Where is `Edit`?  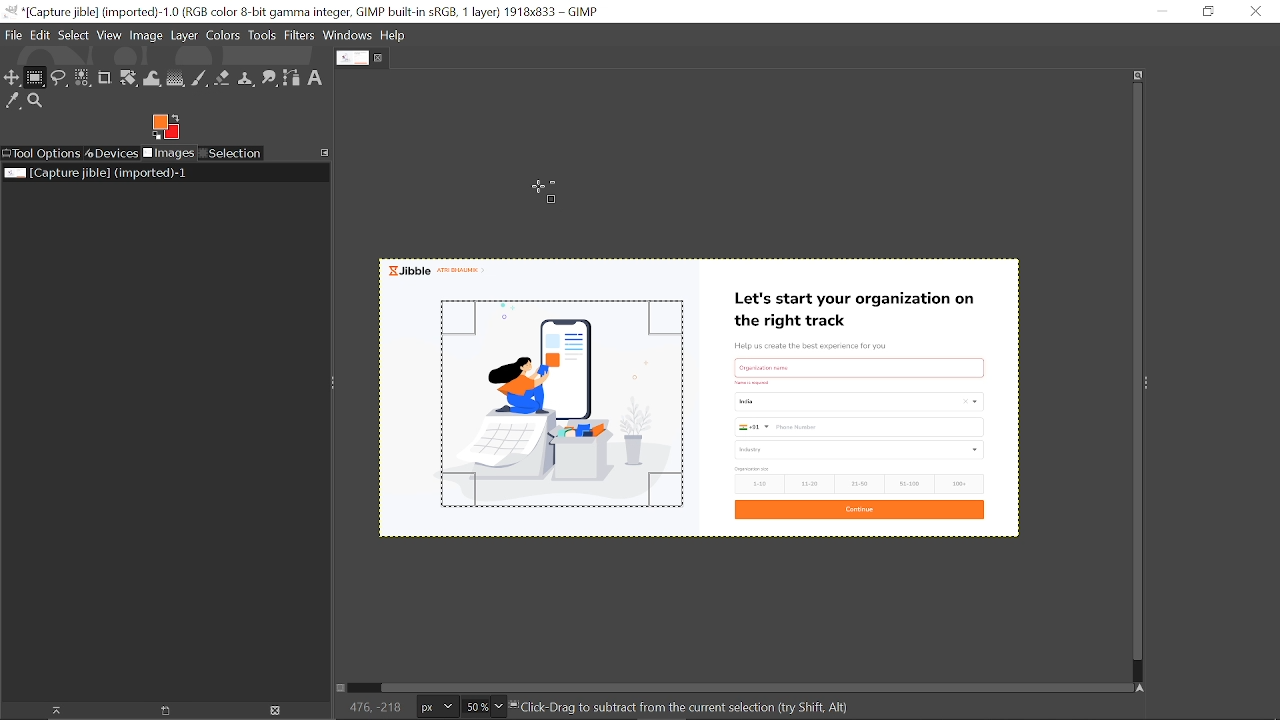
Edit is located at coordinates (40, 34).